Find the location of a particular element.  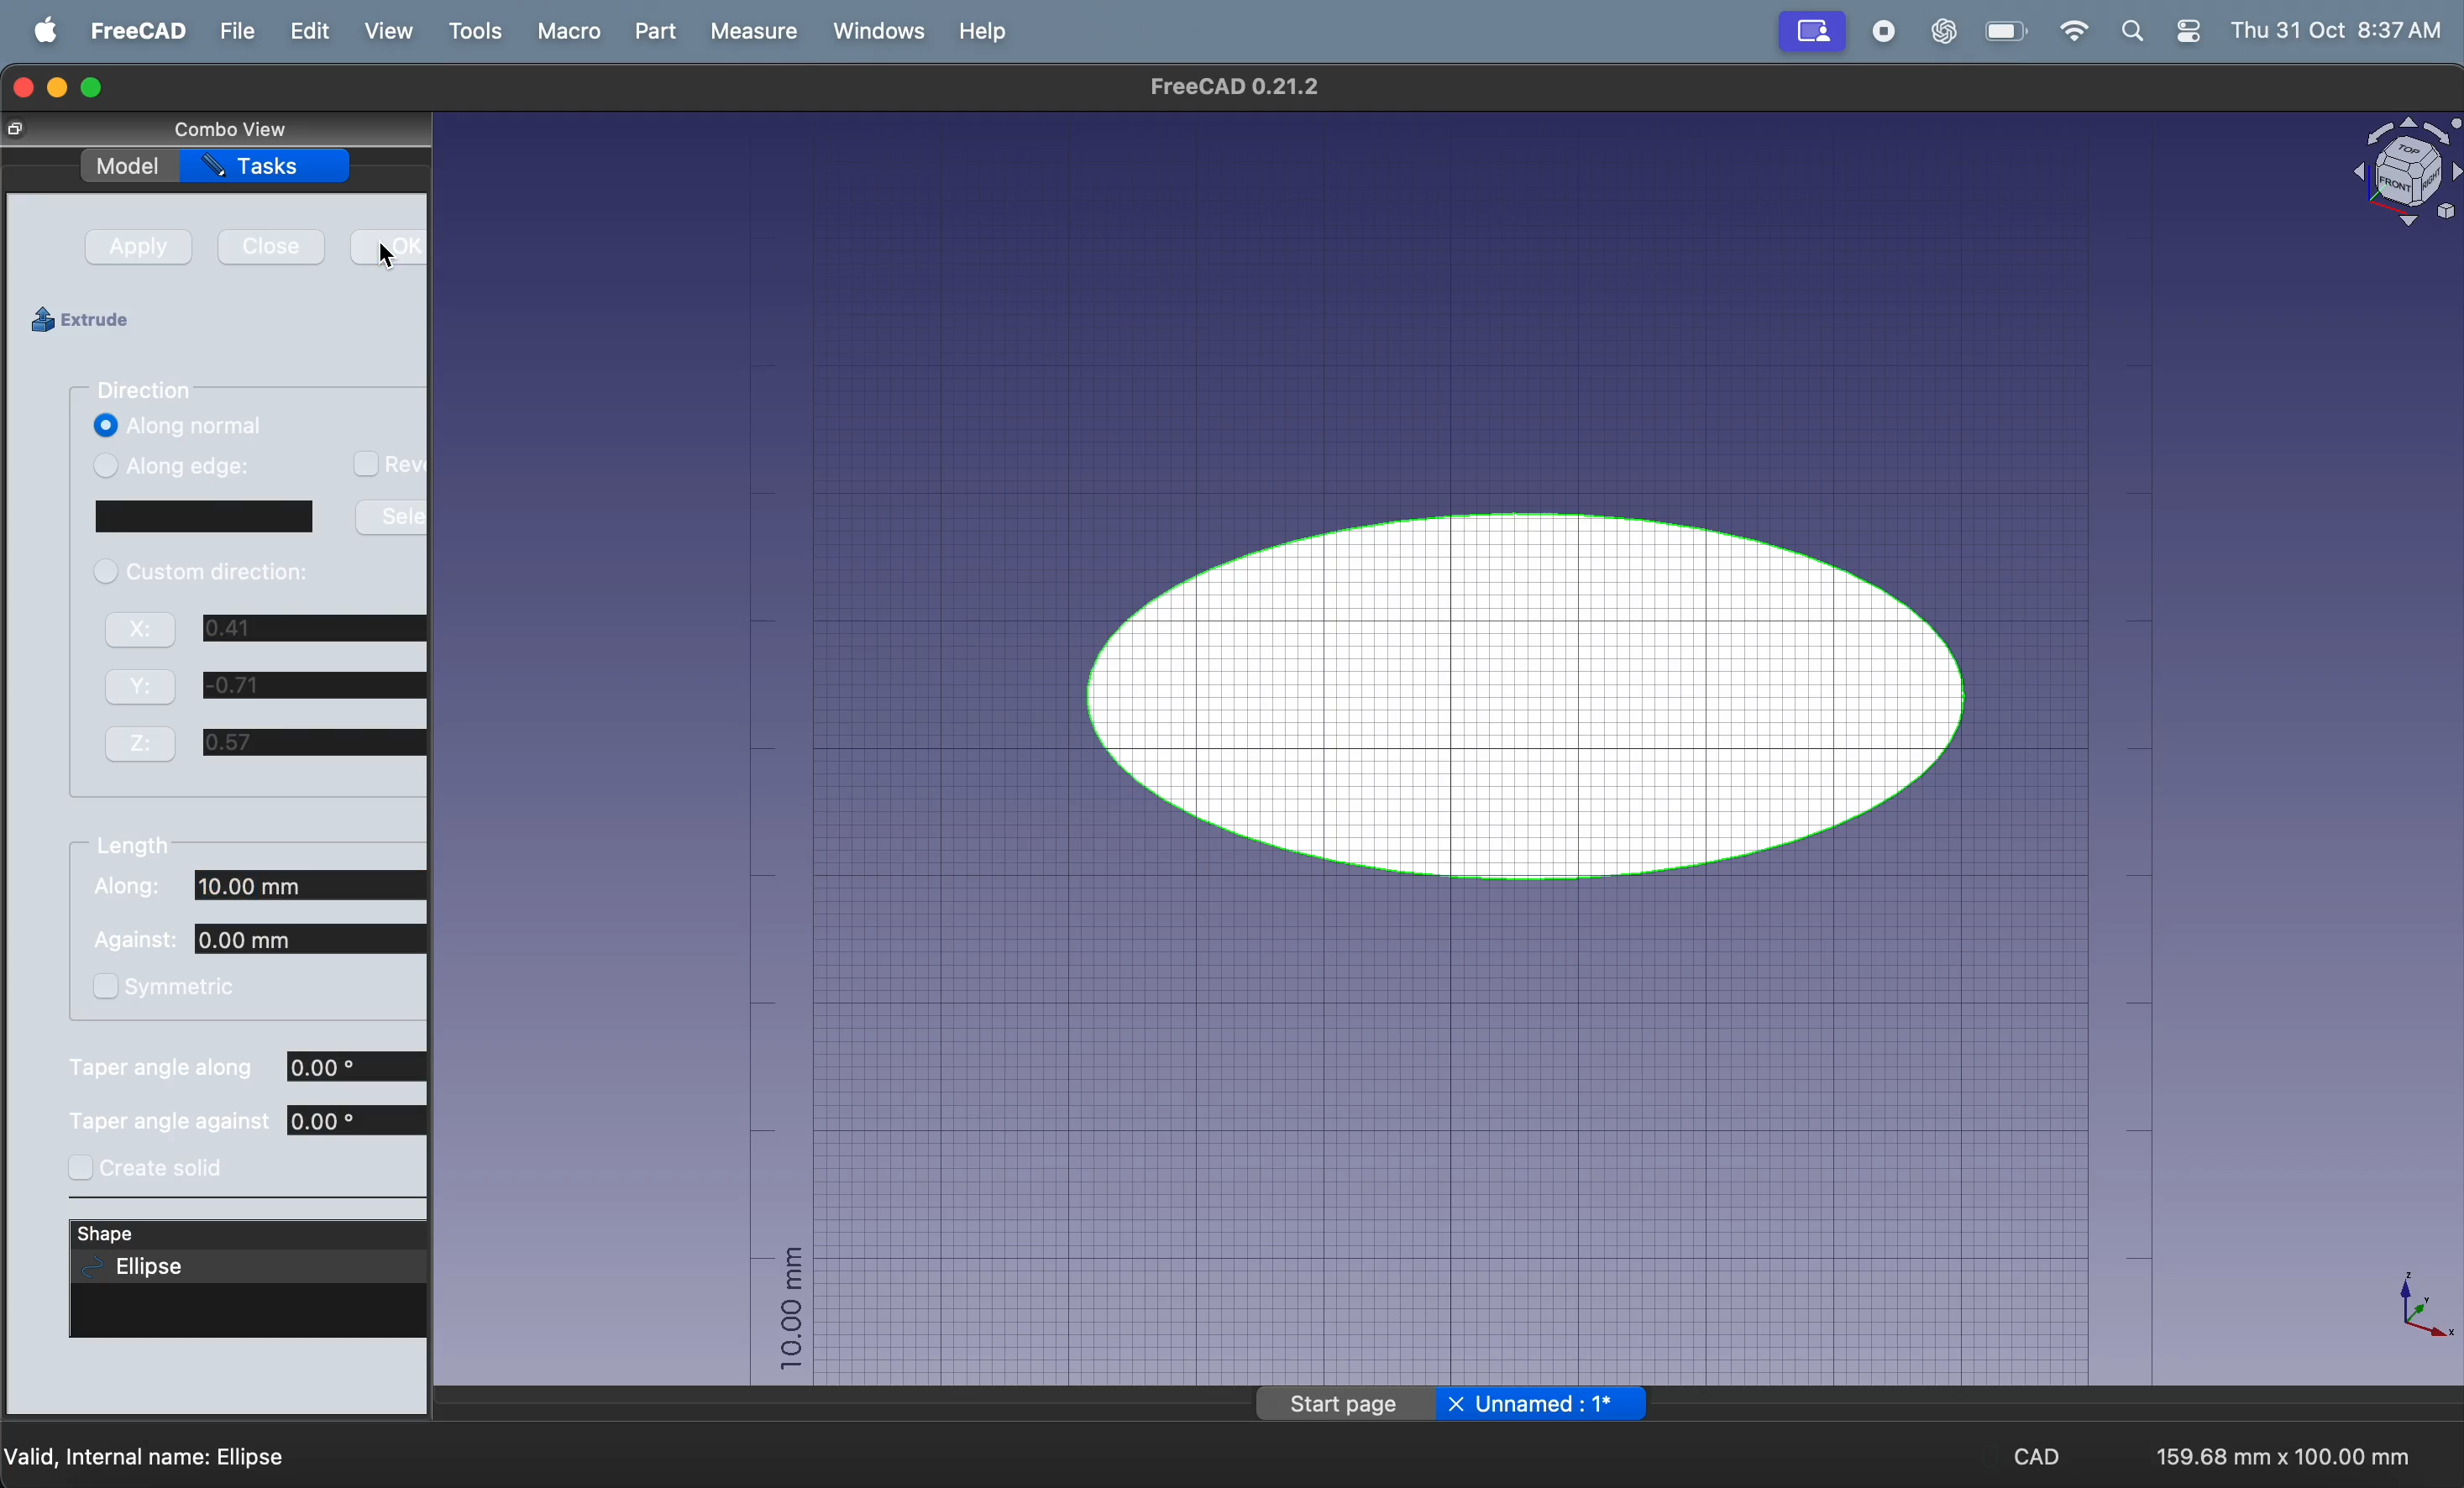

symetric is located at coordinates (165, 984).